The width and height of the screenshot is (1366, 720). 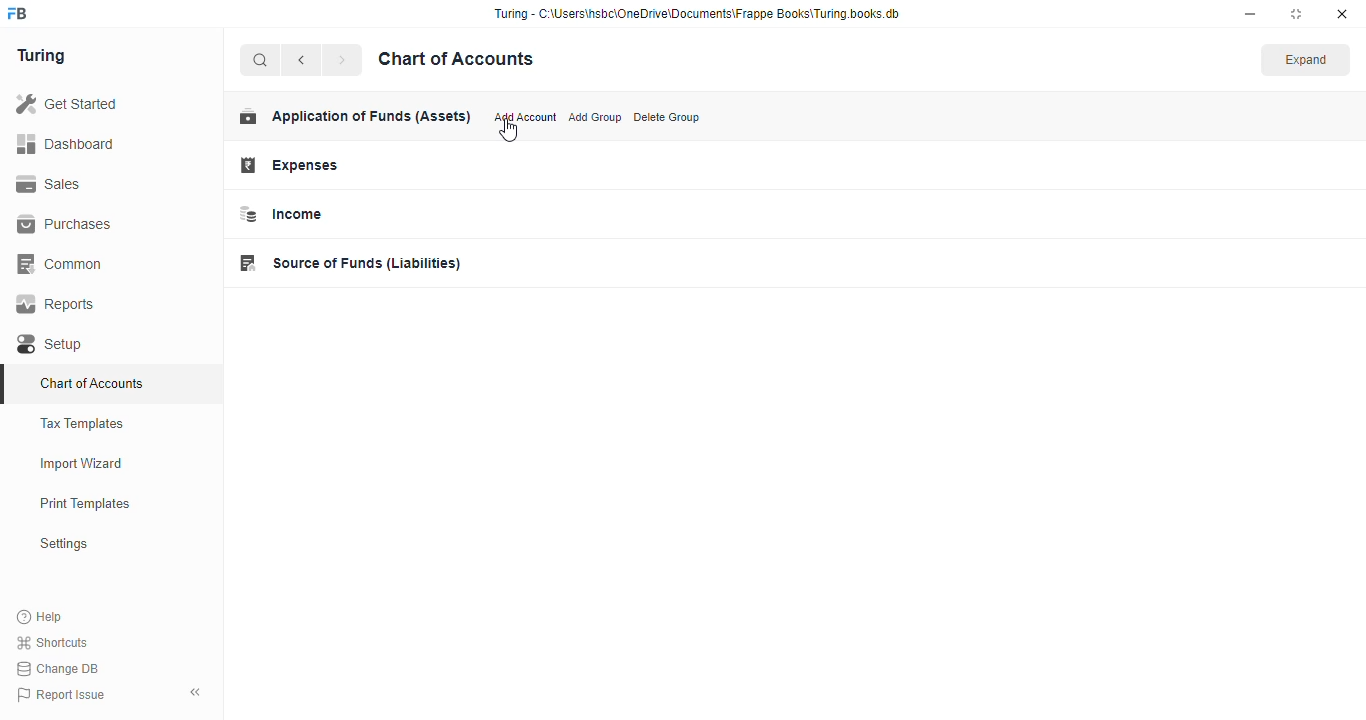 I want to click on chart of accounts, so click(x=456, y=59).